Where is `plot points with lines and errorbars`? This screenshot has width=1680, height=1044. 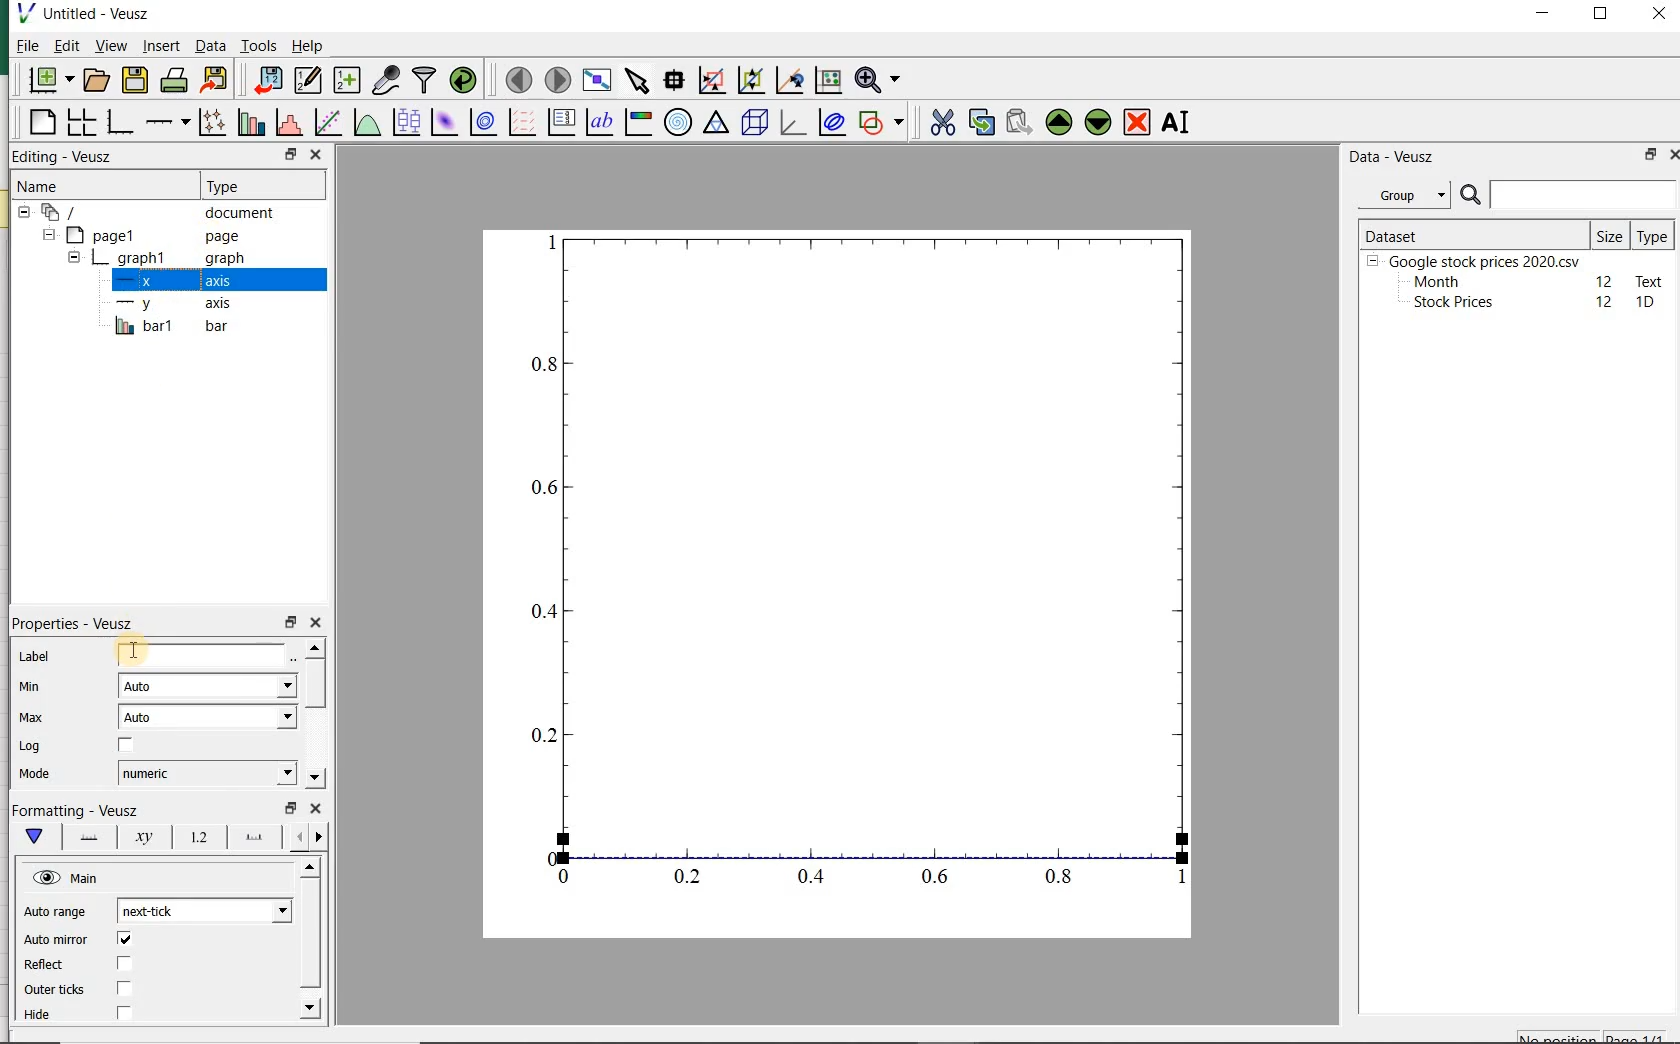
plot points with lines and errorbars is located at coordinates (208, 124).